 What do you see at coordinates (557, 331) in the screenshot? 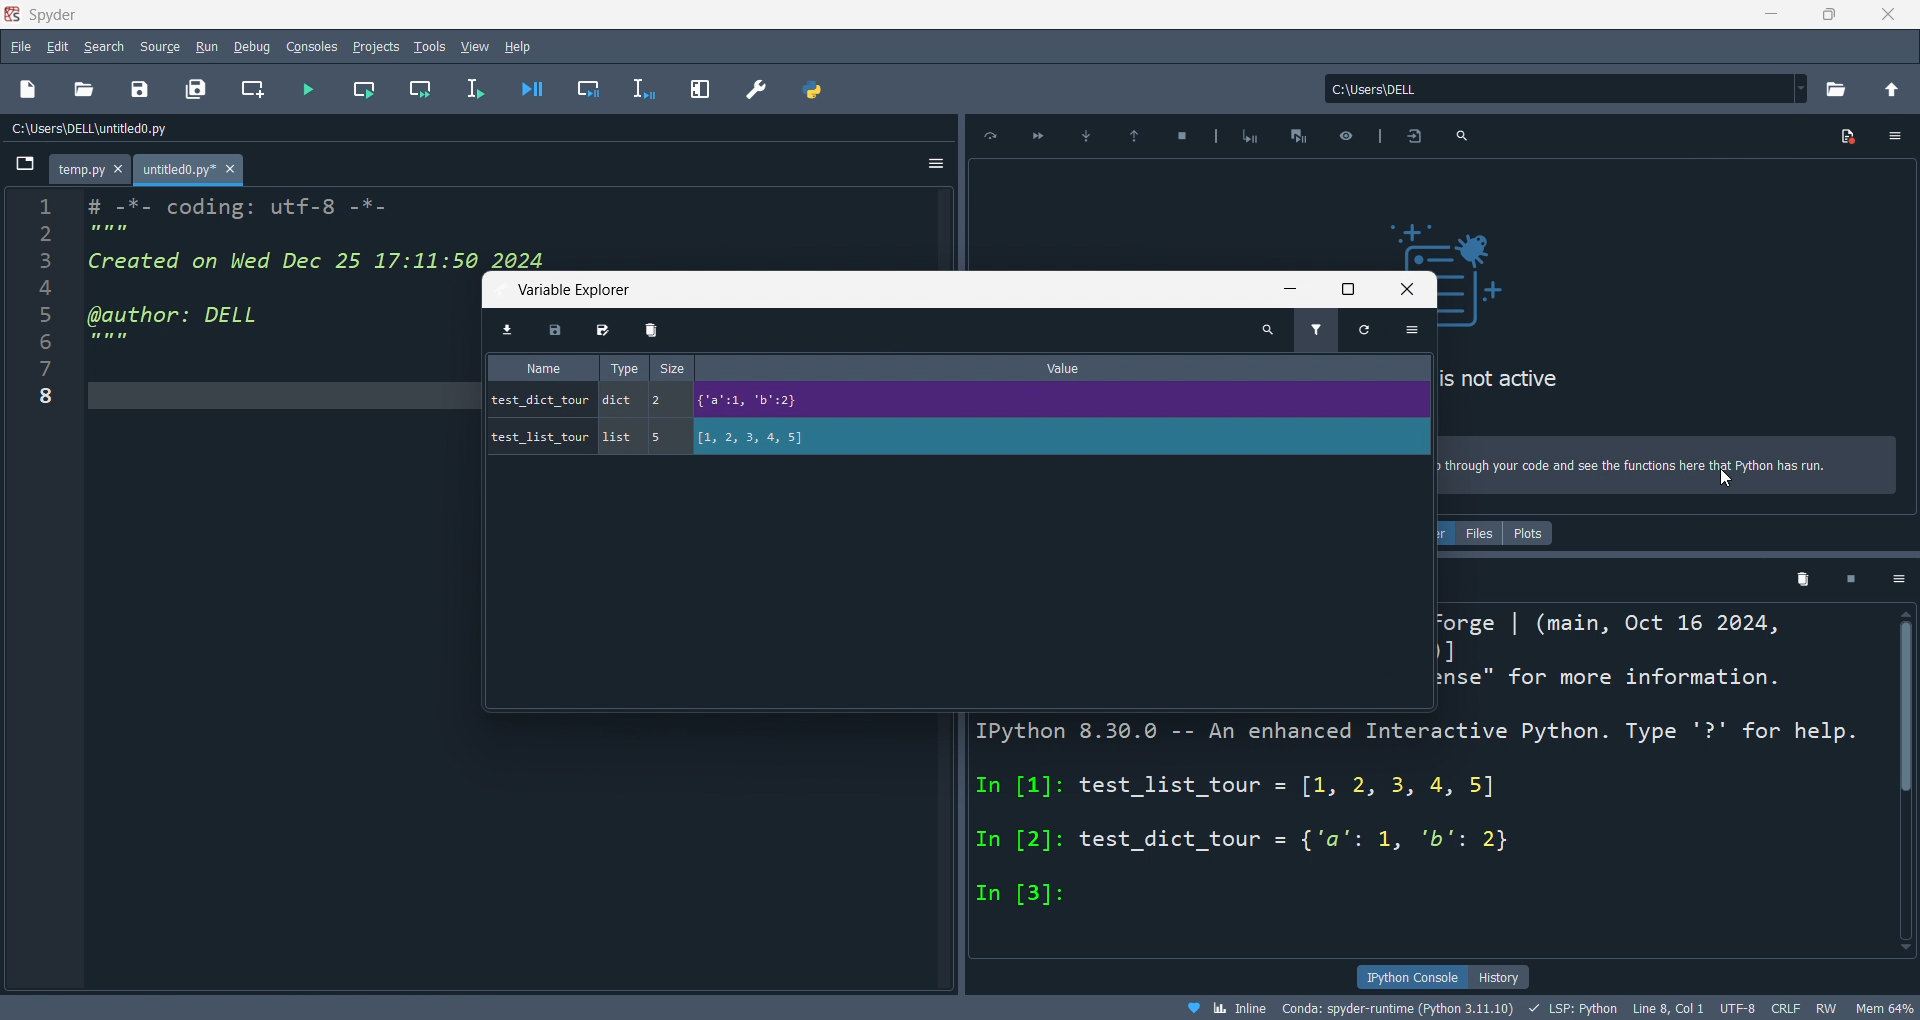
I see `save` at bounding box center [557, 331].